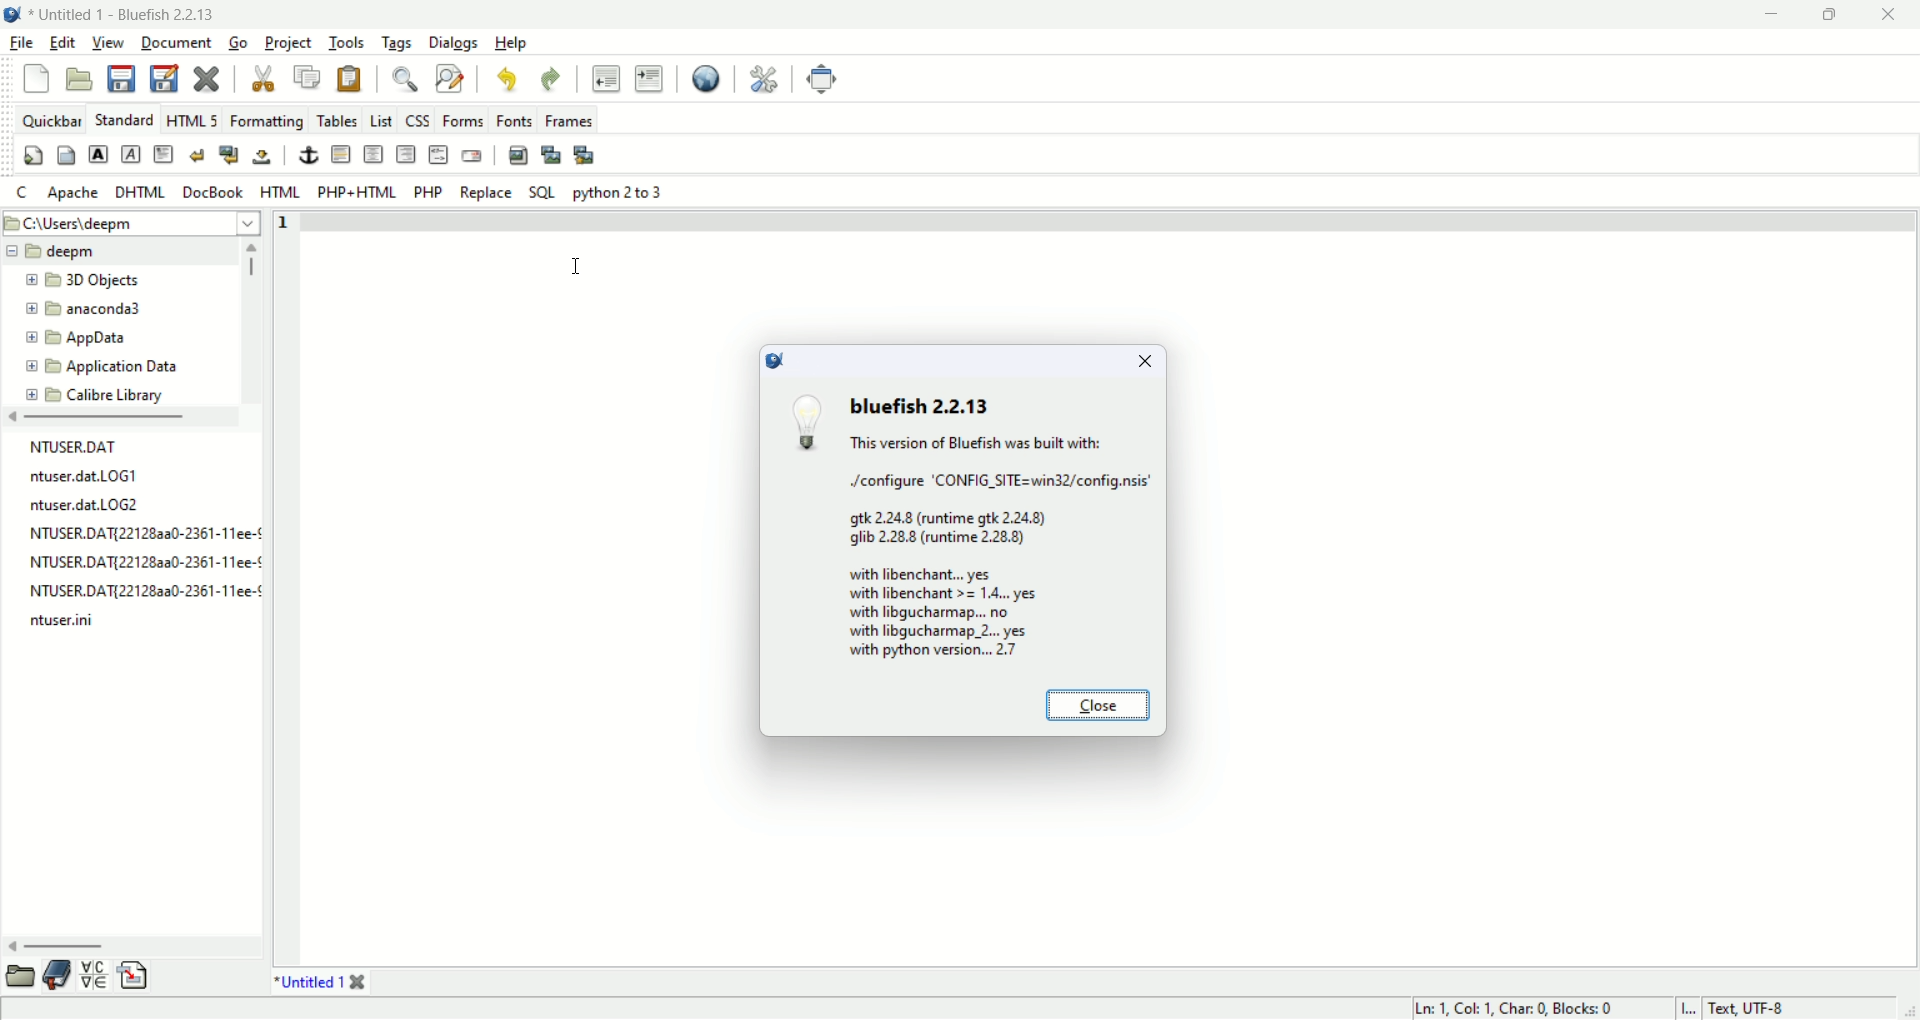  What do you see at coordinates (238, 44) in the screenshot?
I see `go` at bounding box center [238, 44].